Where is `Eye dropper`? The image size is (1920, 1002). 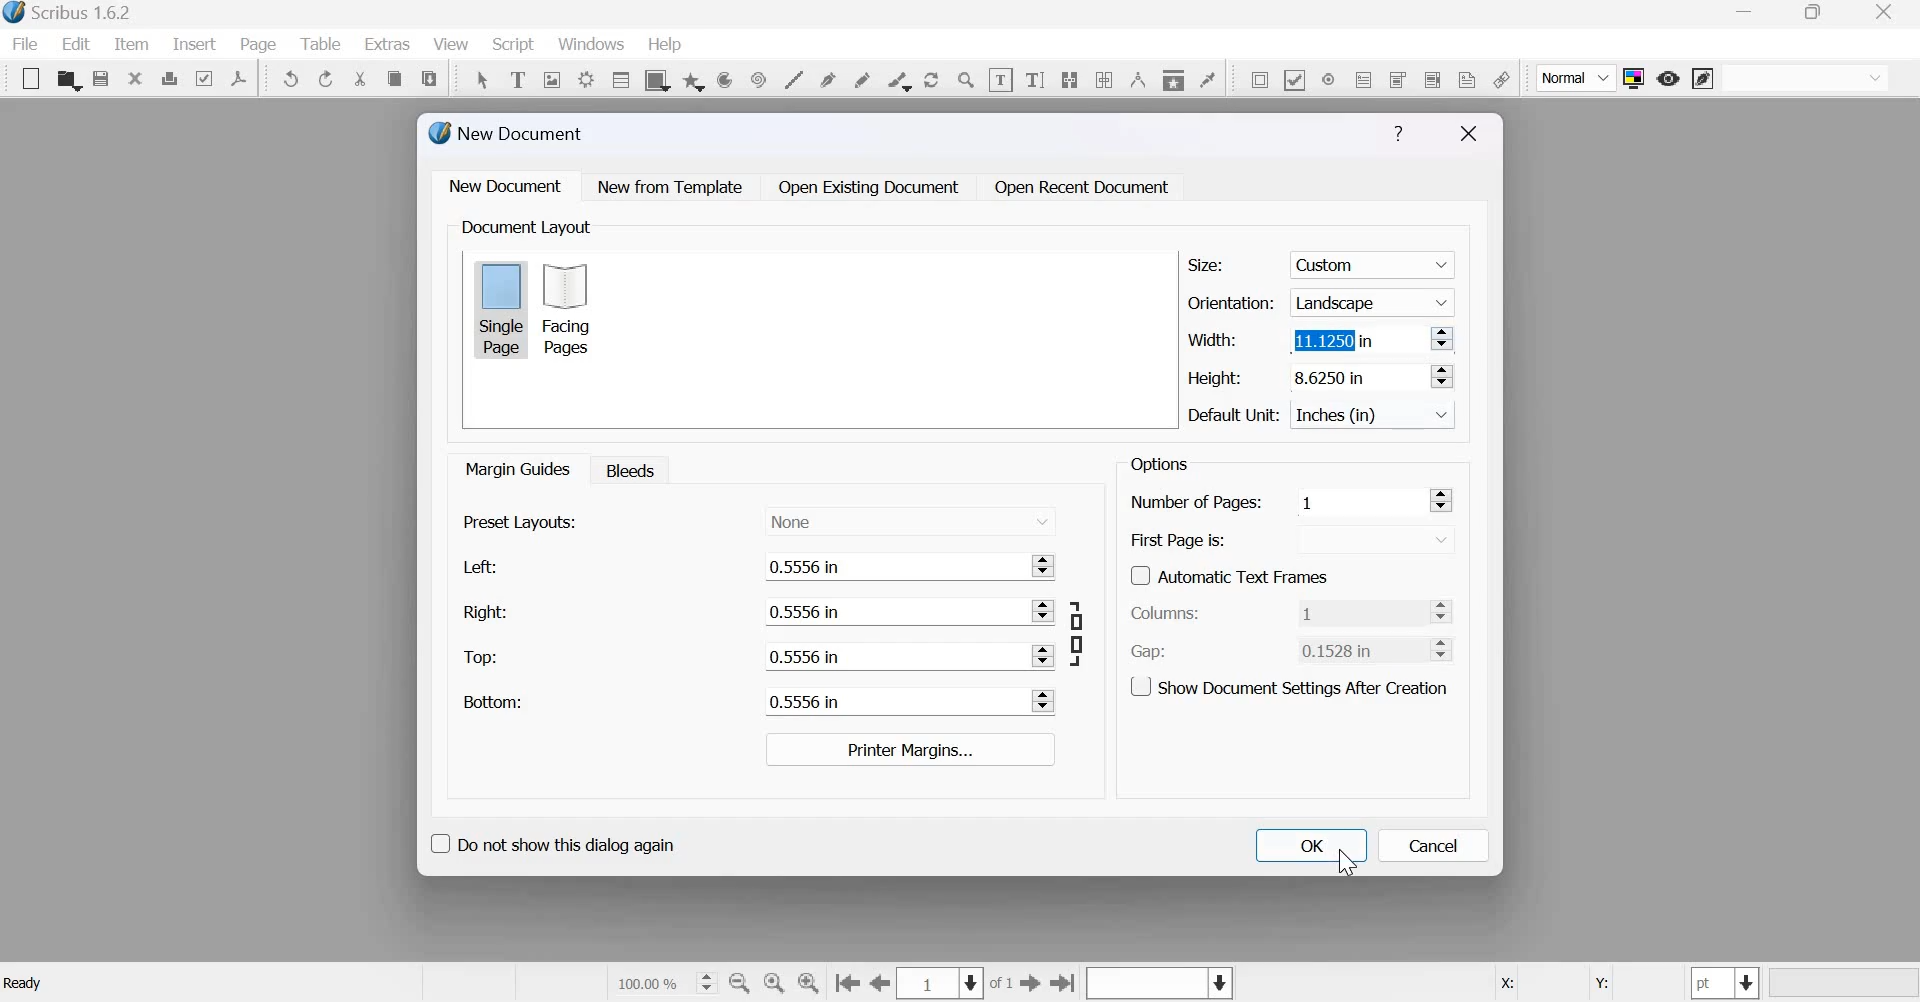
Eye dropper is located at coordinates (1207, 77).